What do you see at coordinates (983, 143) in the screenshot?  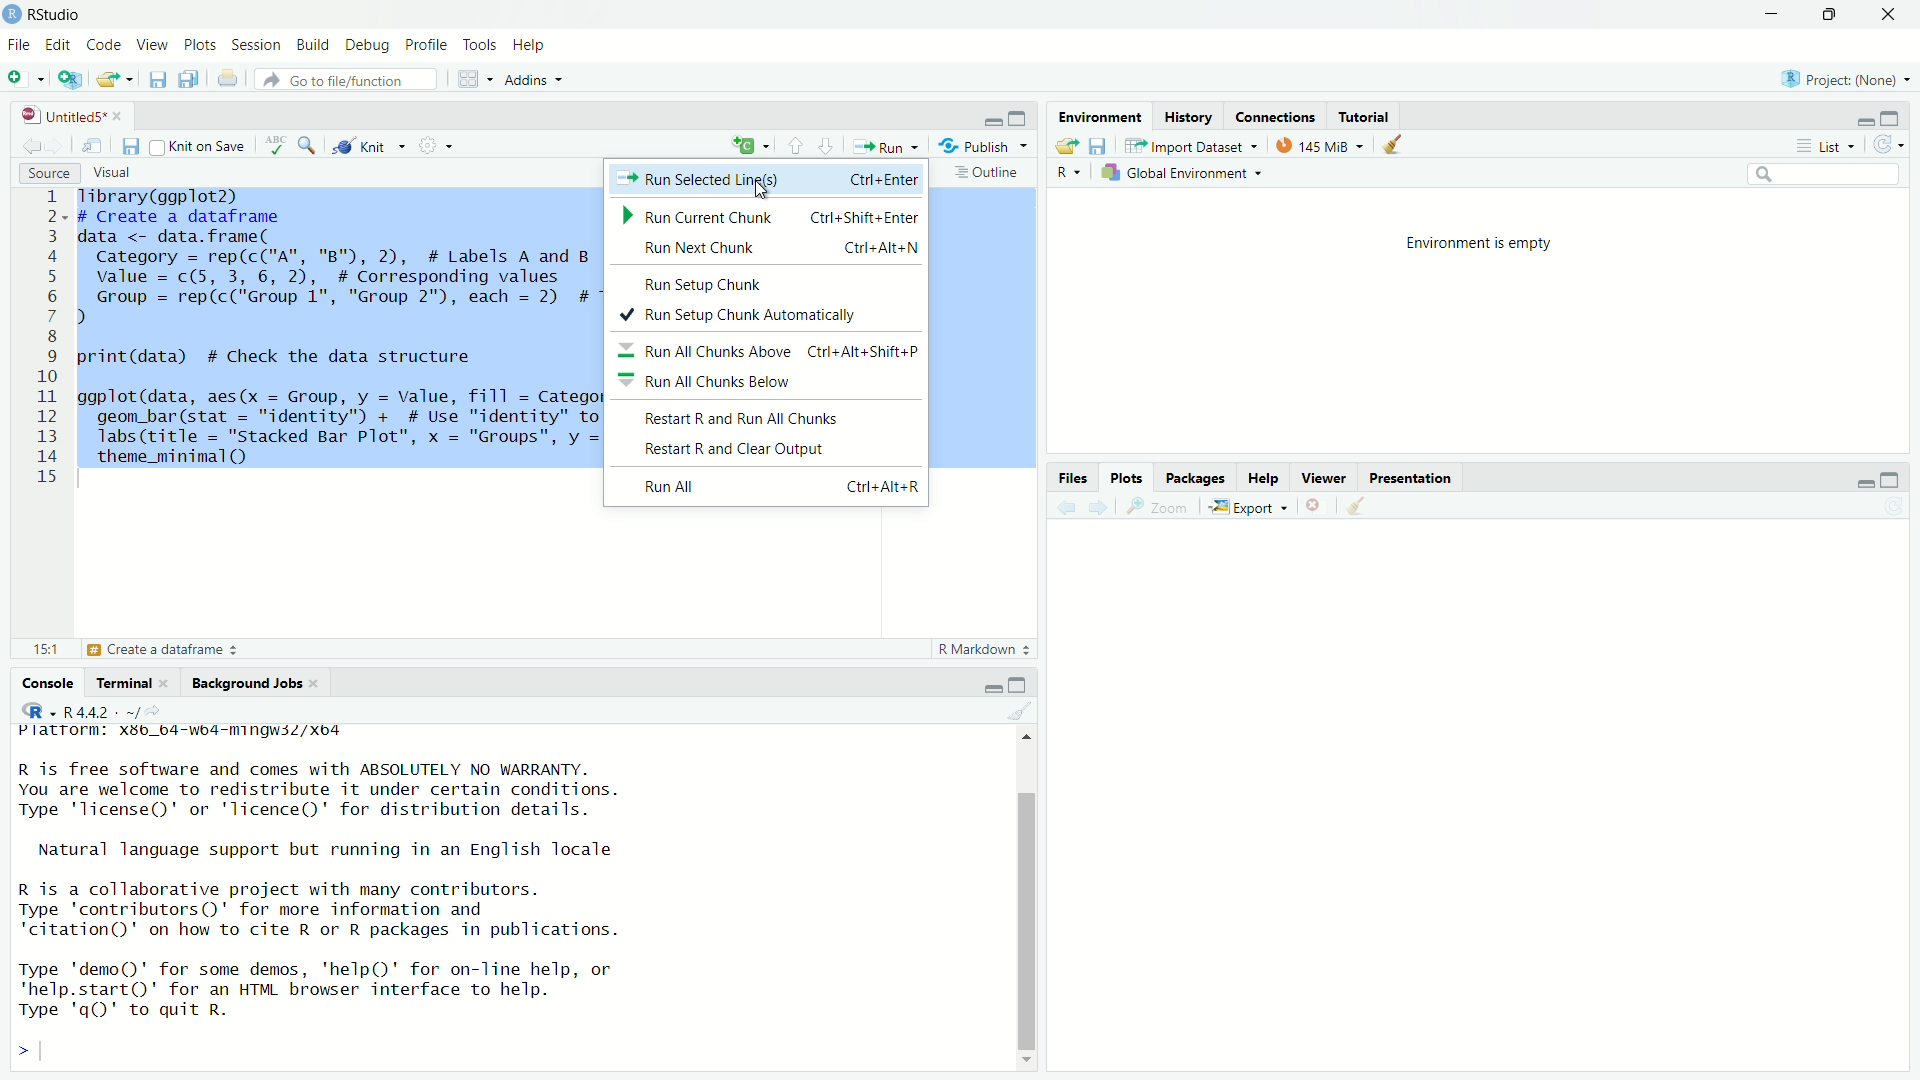 I see `Publish` at bounding box center [983, 143].